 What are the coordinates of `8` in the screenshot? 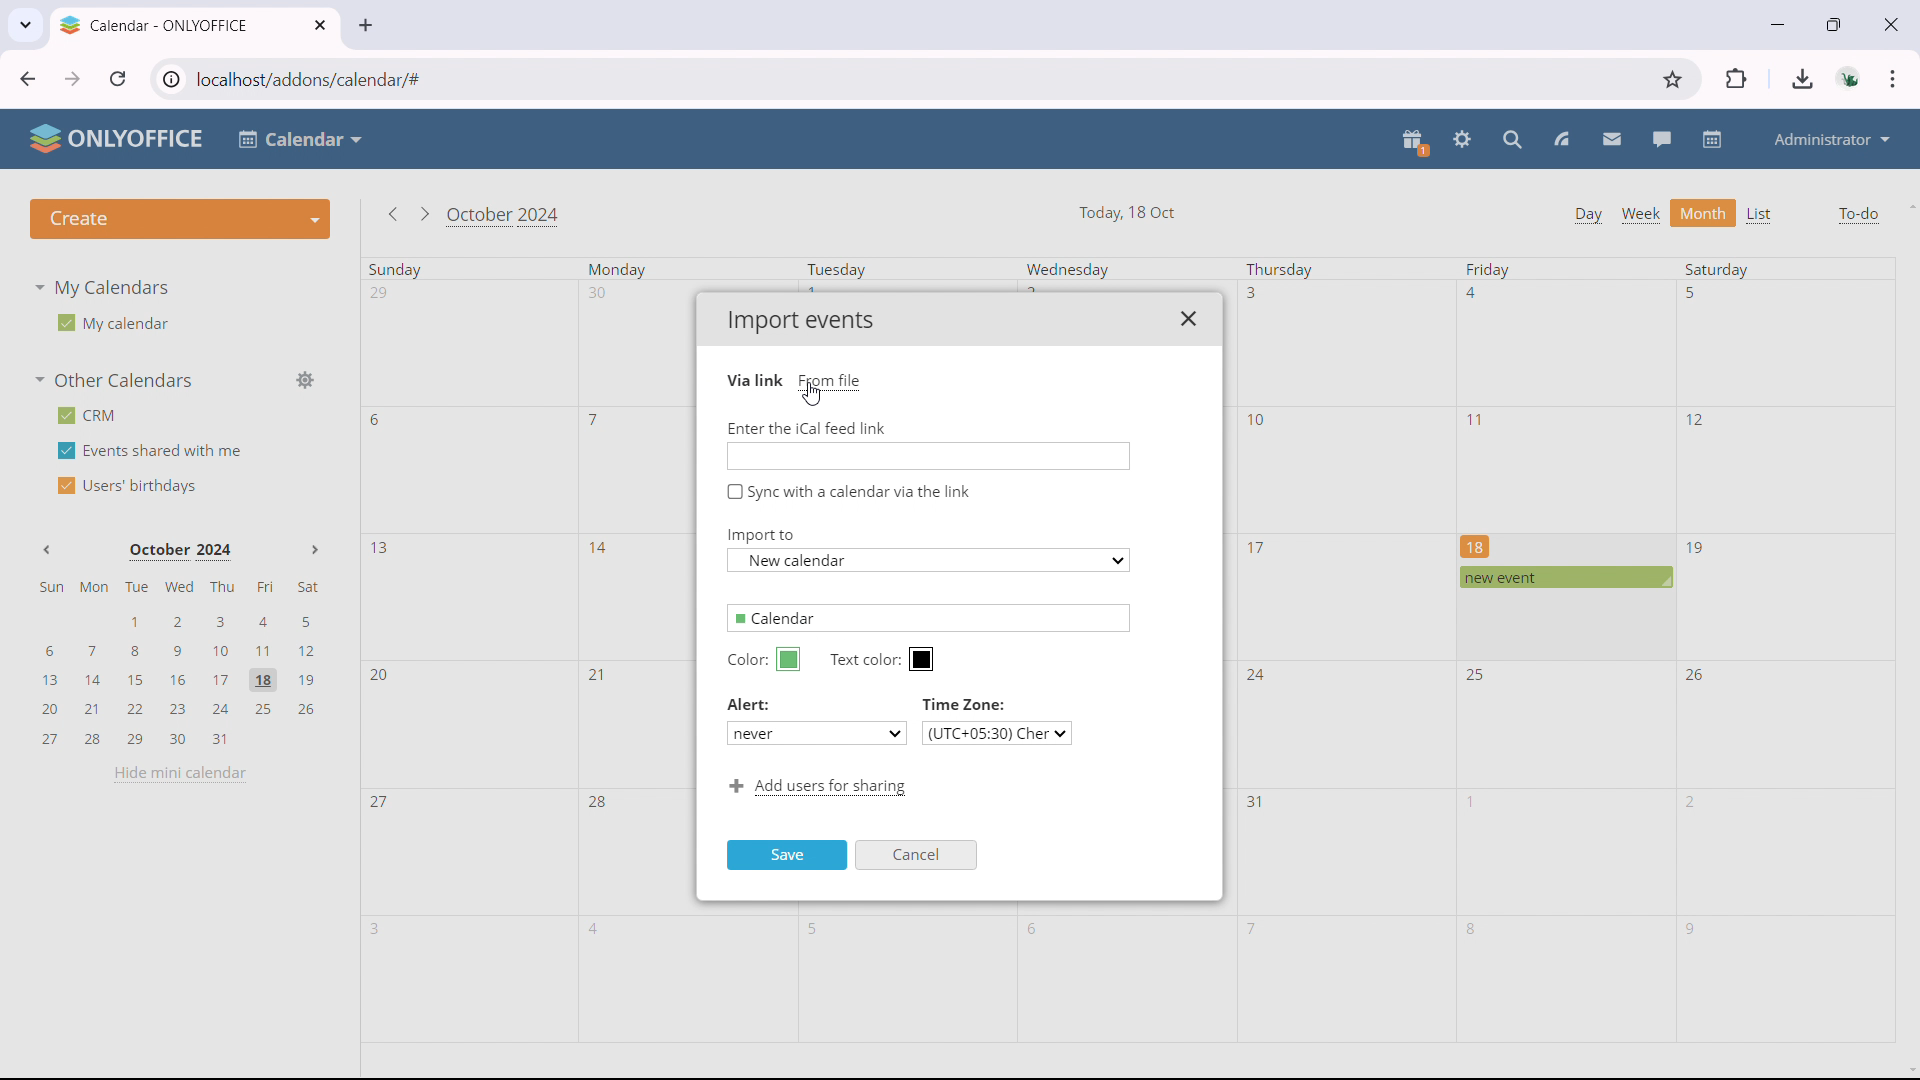 It's located at (1473, 929).